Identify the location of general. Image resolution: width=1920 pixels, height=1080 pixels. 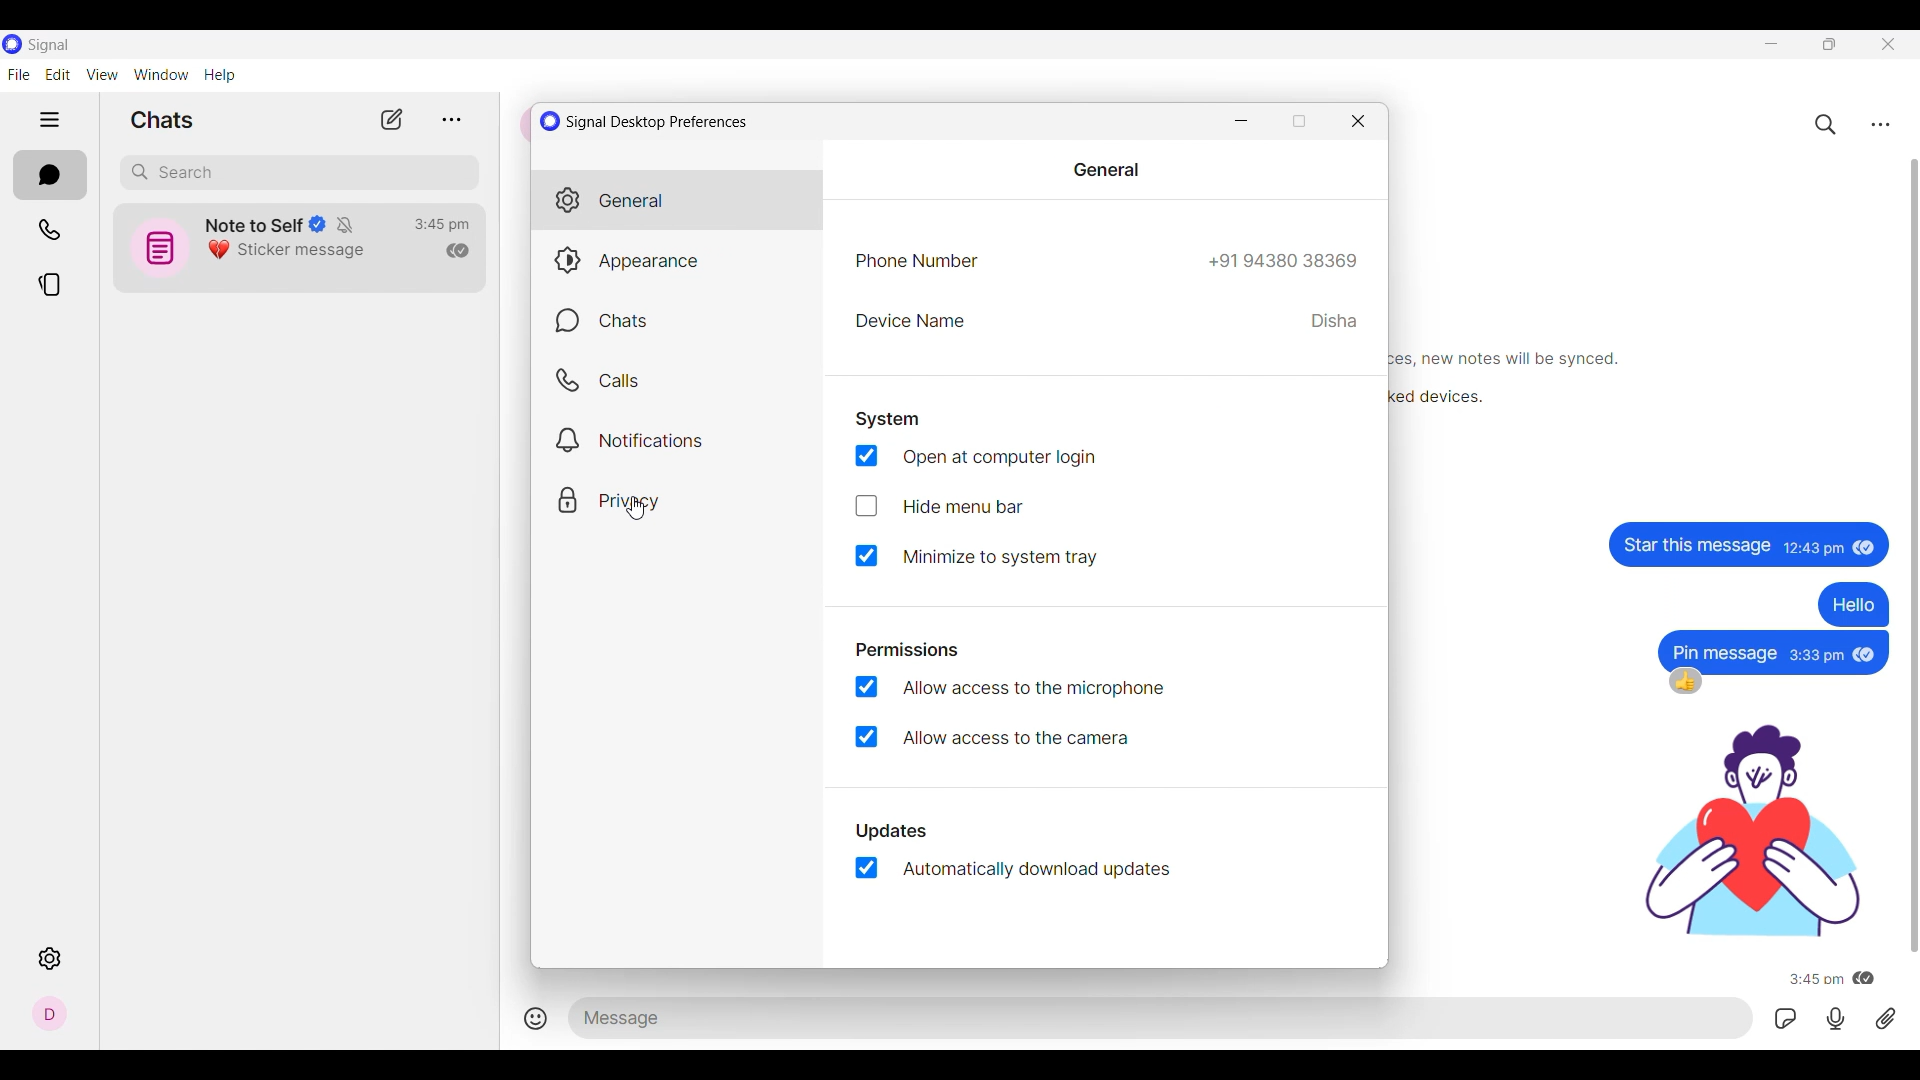
(1105, 167).